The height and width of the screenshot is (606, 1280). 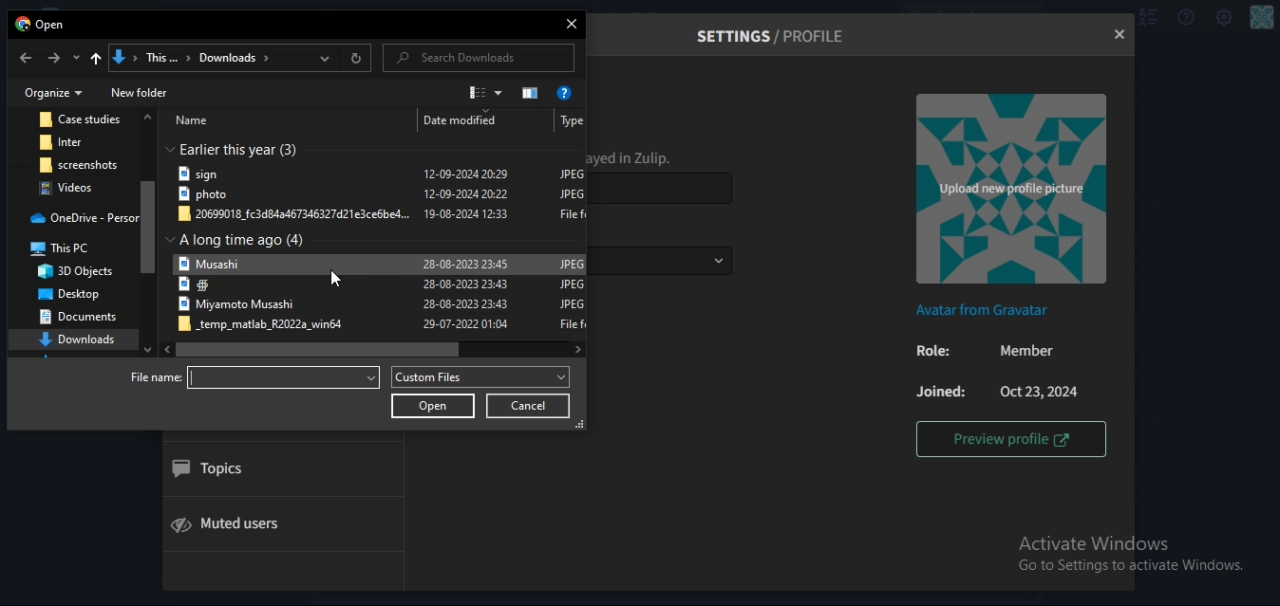 What do you see at coordinates (981, 352) in the screenshot?
I see `Role : Member` at bounding box center [981, 352].